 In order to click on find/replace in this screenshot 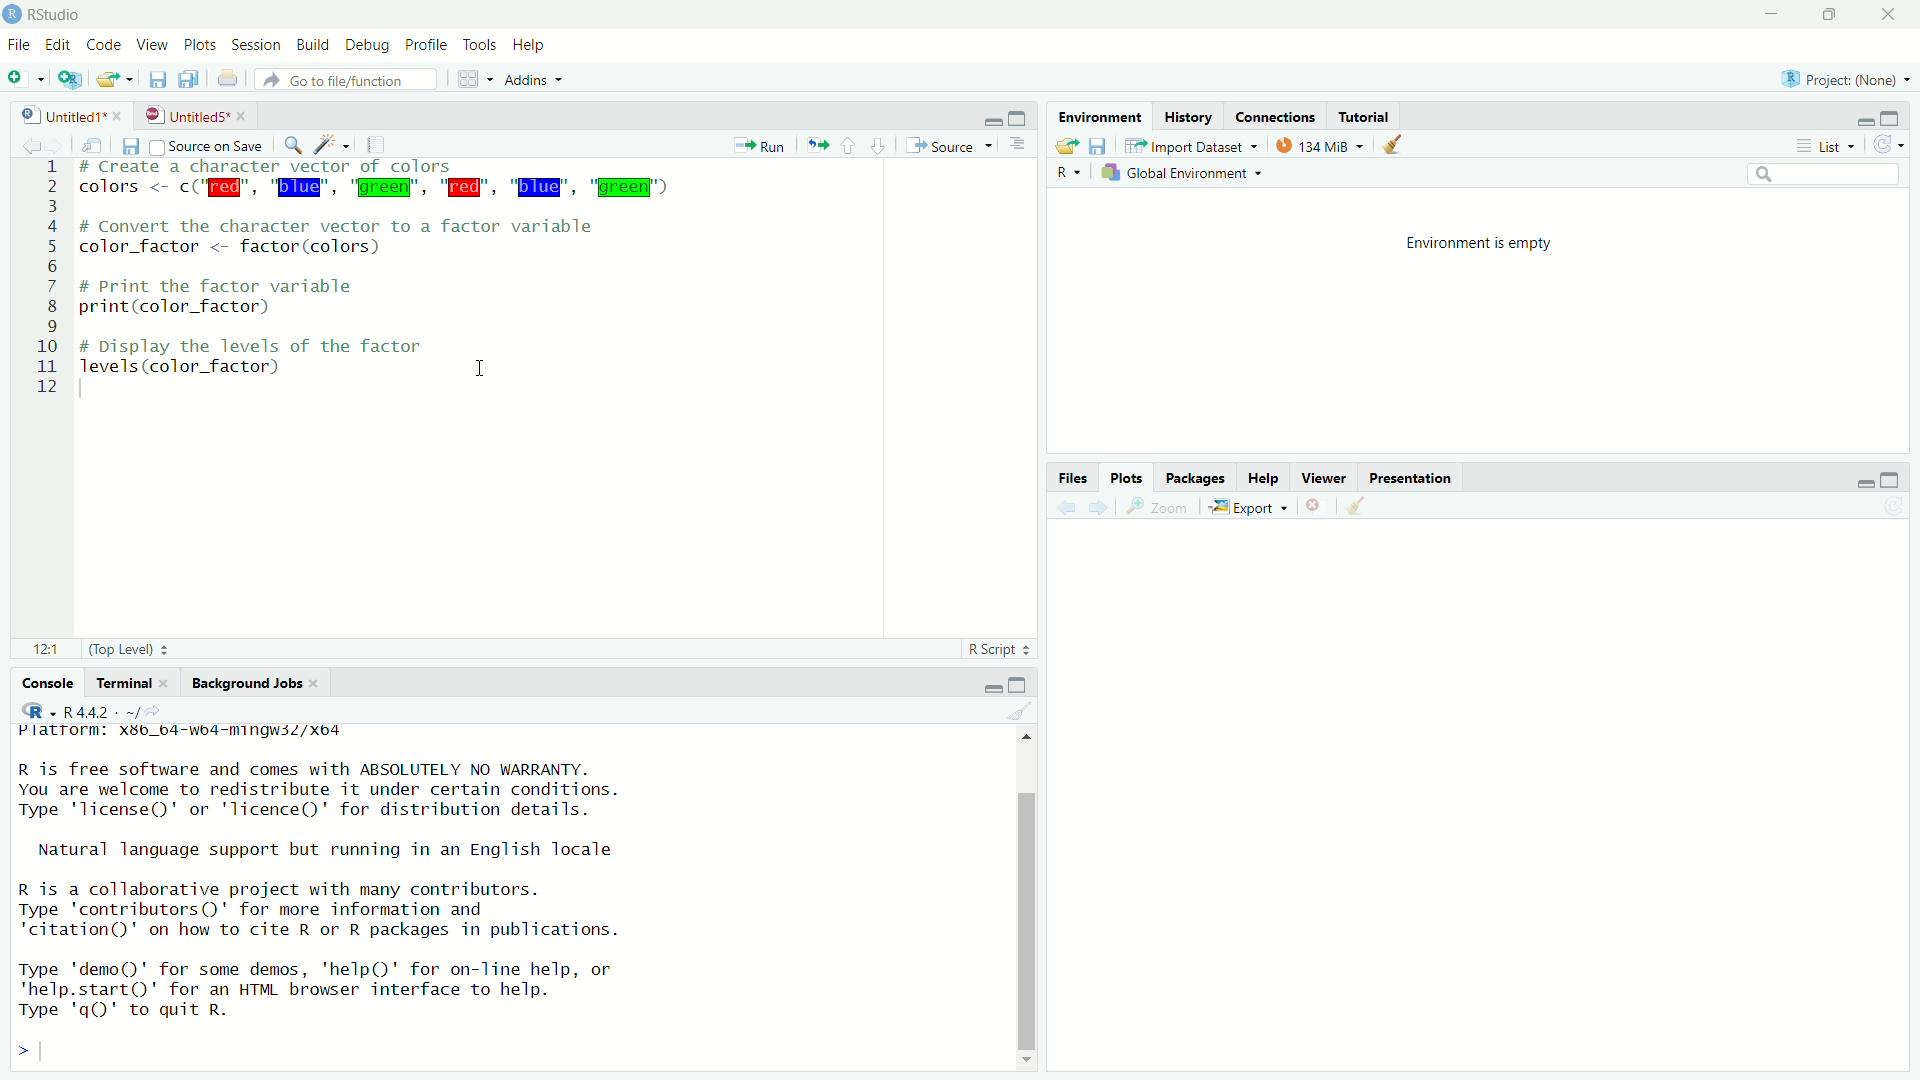, I will do `click(293, 146)`.